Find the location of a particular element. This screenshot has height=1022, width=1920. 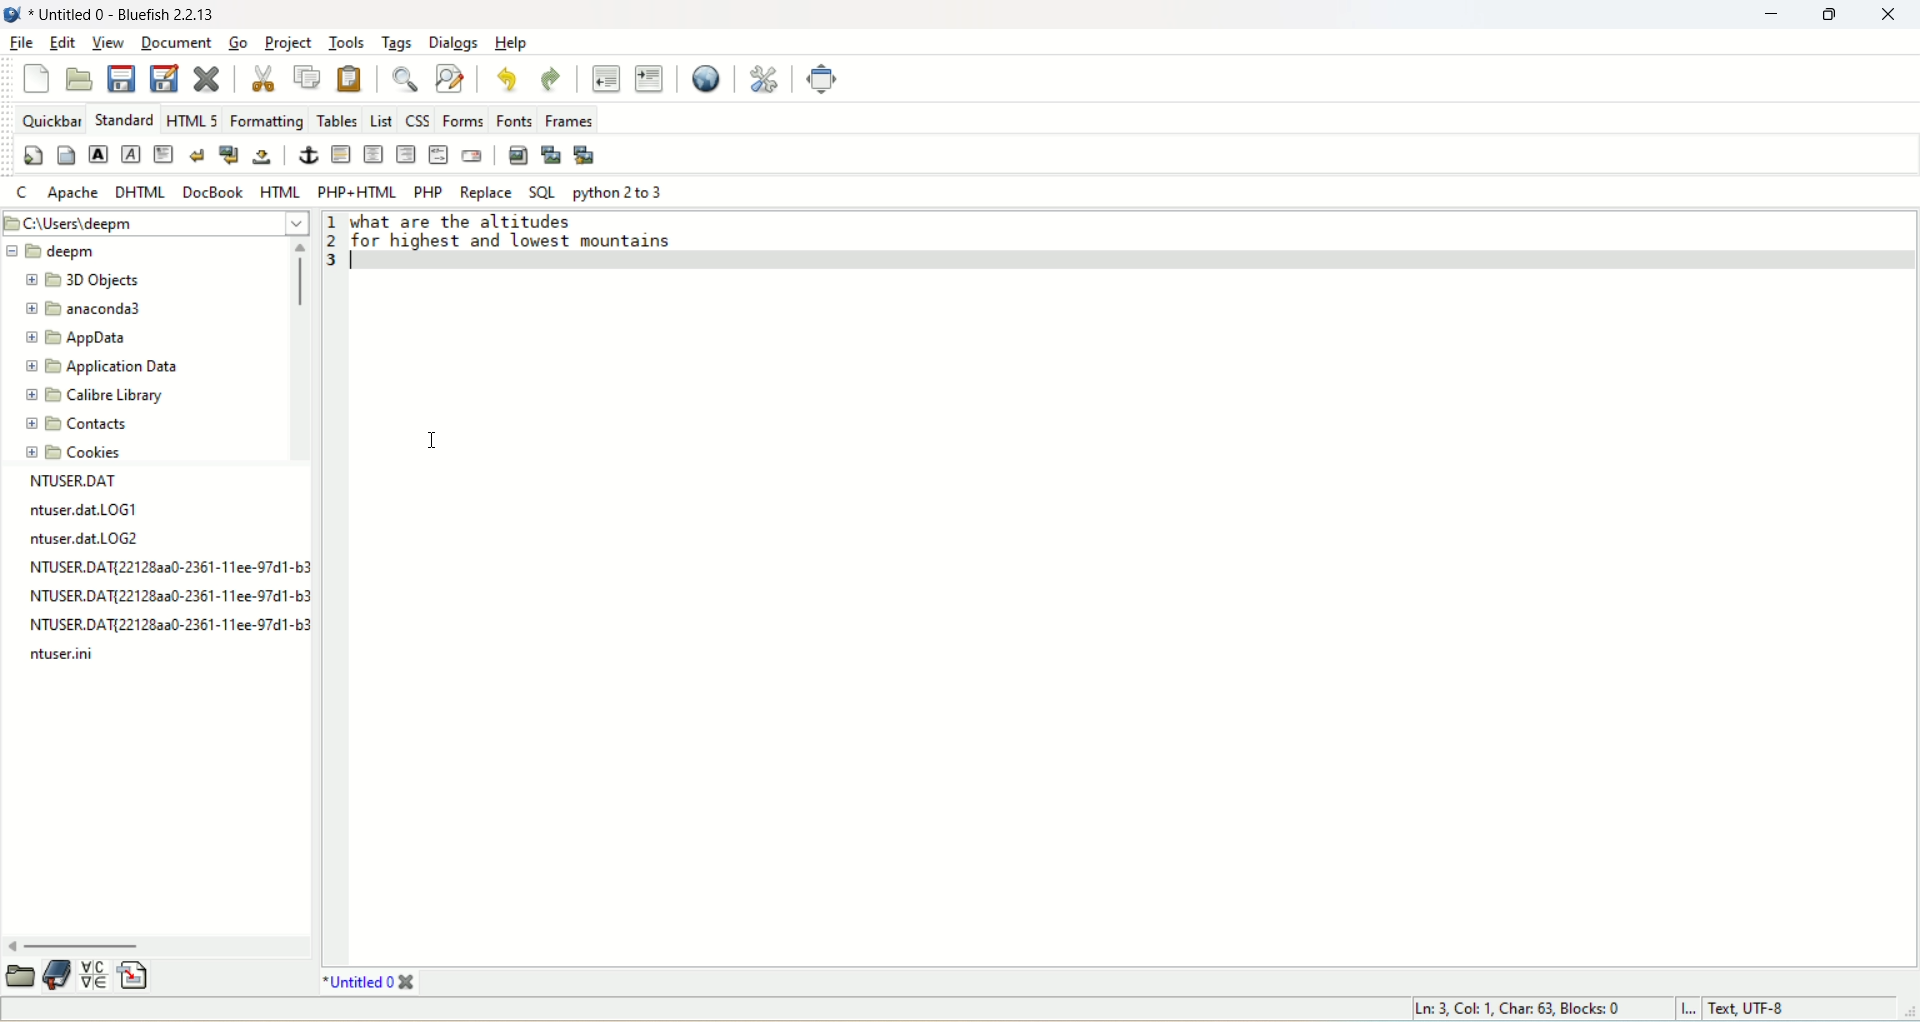

help is located at coordinates (510, 41).